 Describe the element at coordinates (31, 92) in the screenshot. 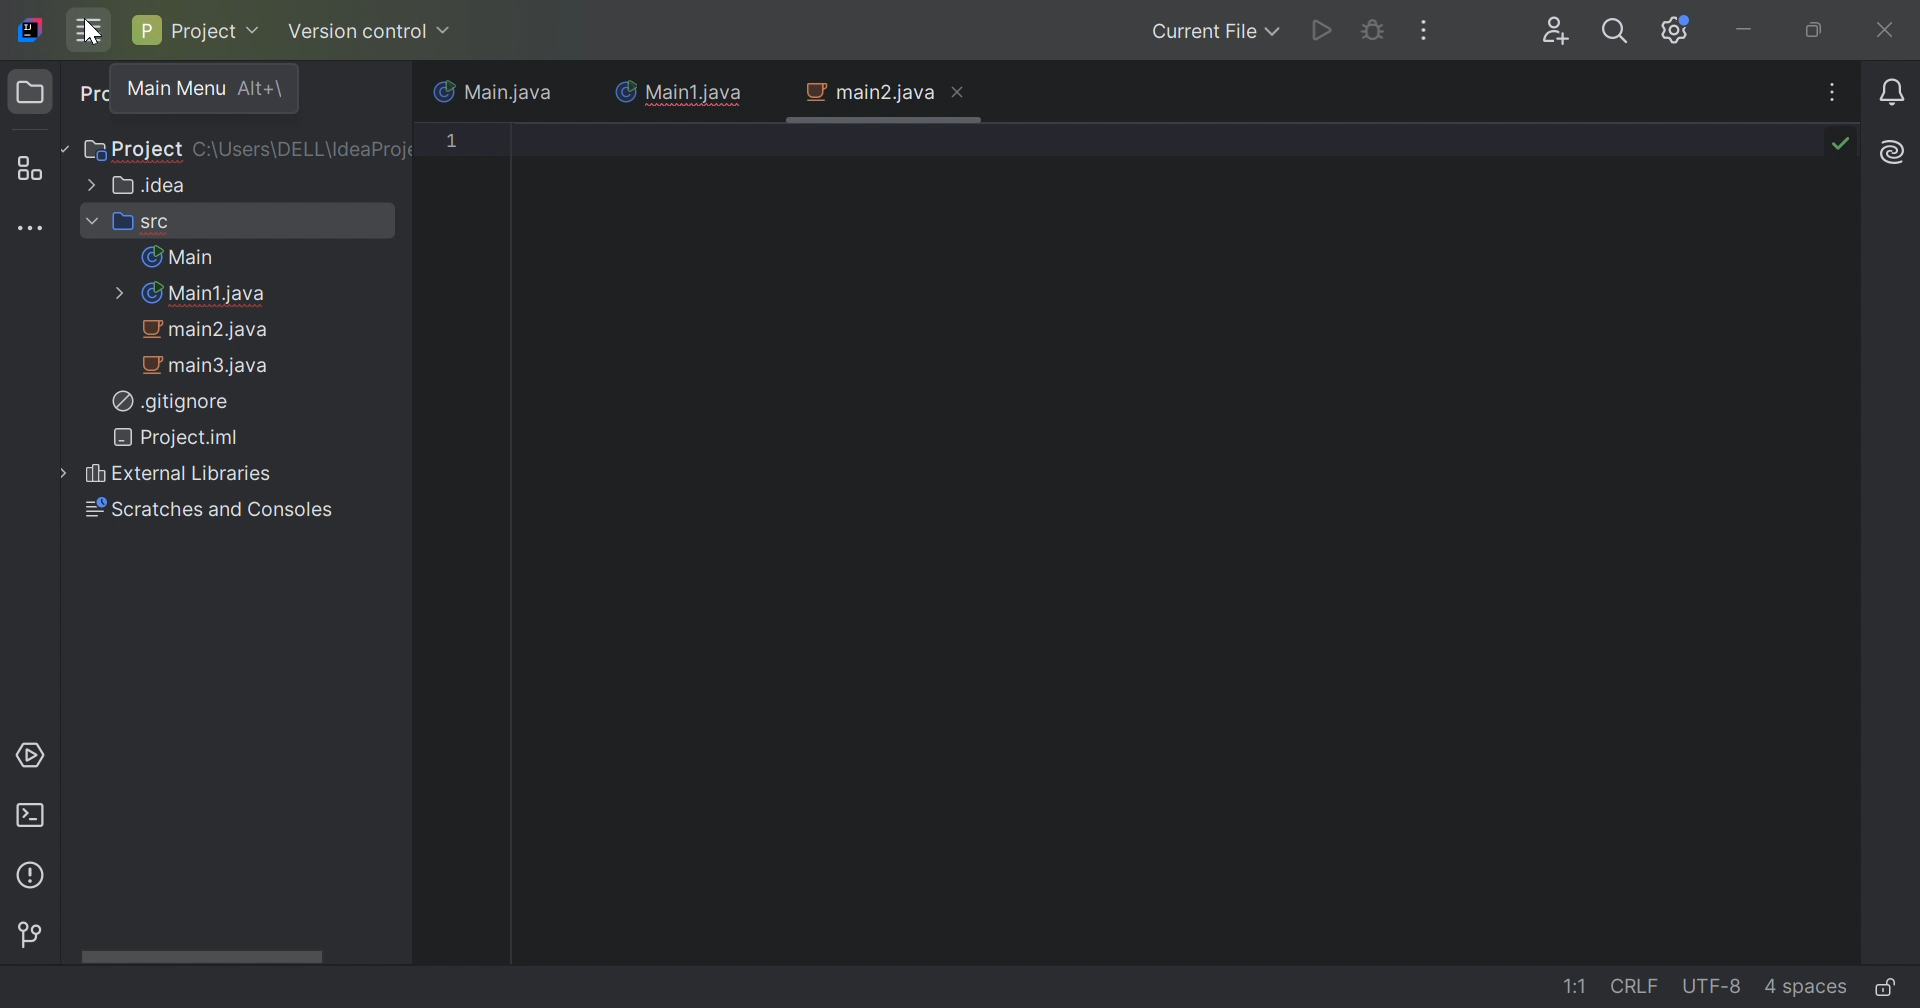

I see `Project icon` at that location.